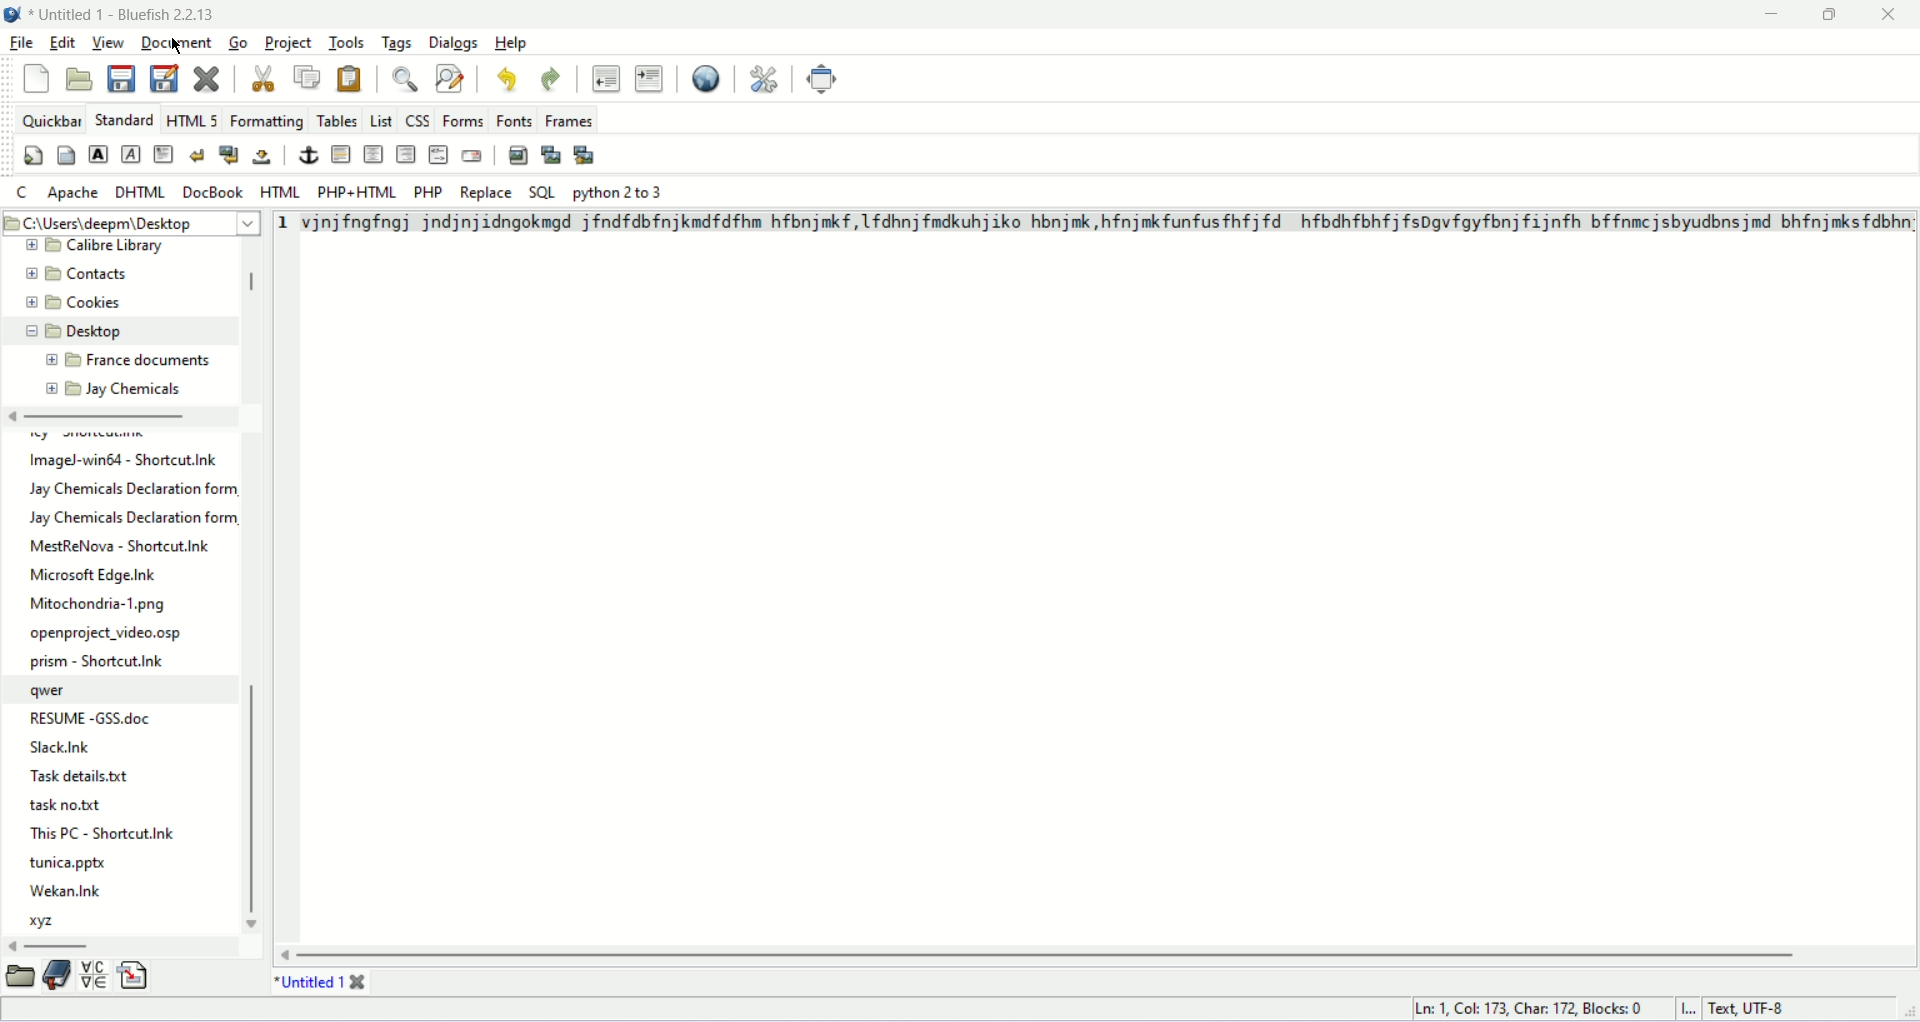 Image resolution: width=1920 pixels, height=1022 pixels. What do you see at coordinates (303, 982) in the screenshot?
I see `title` at bounding box center [303, 982].